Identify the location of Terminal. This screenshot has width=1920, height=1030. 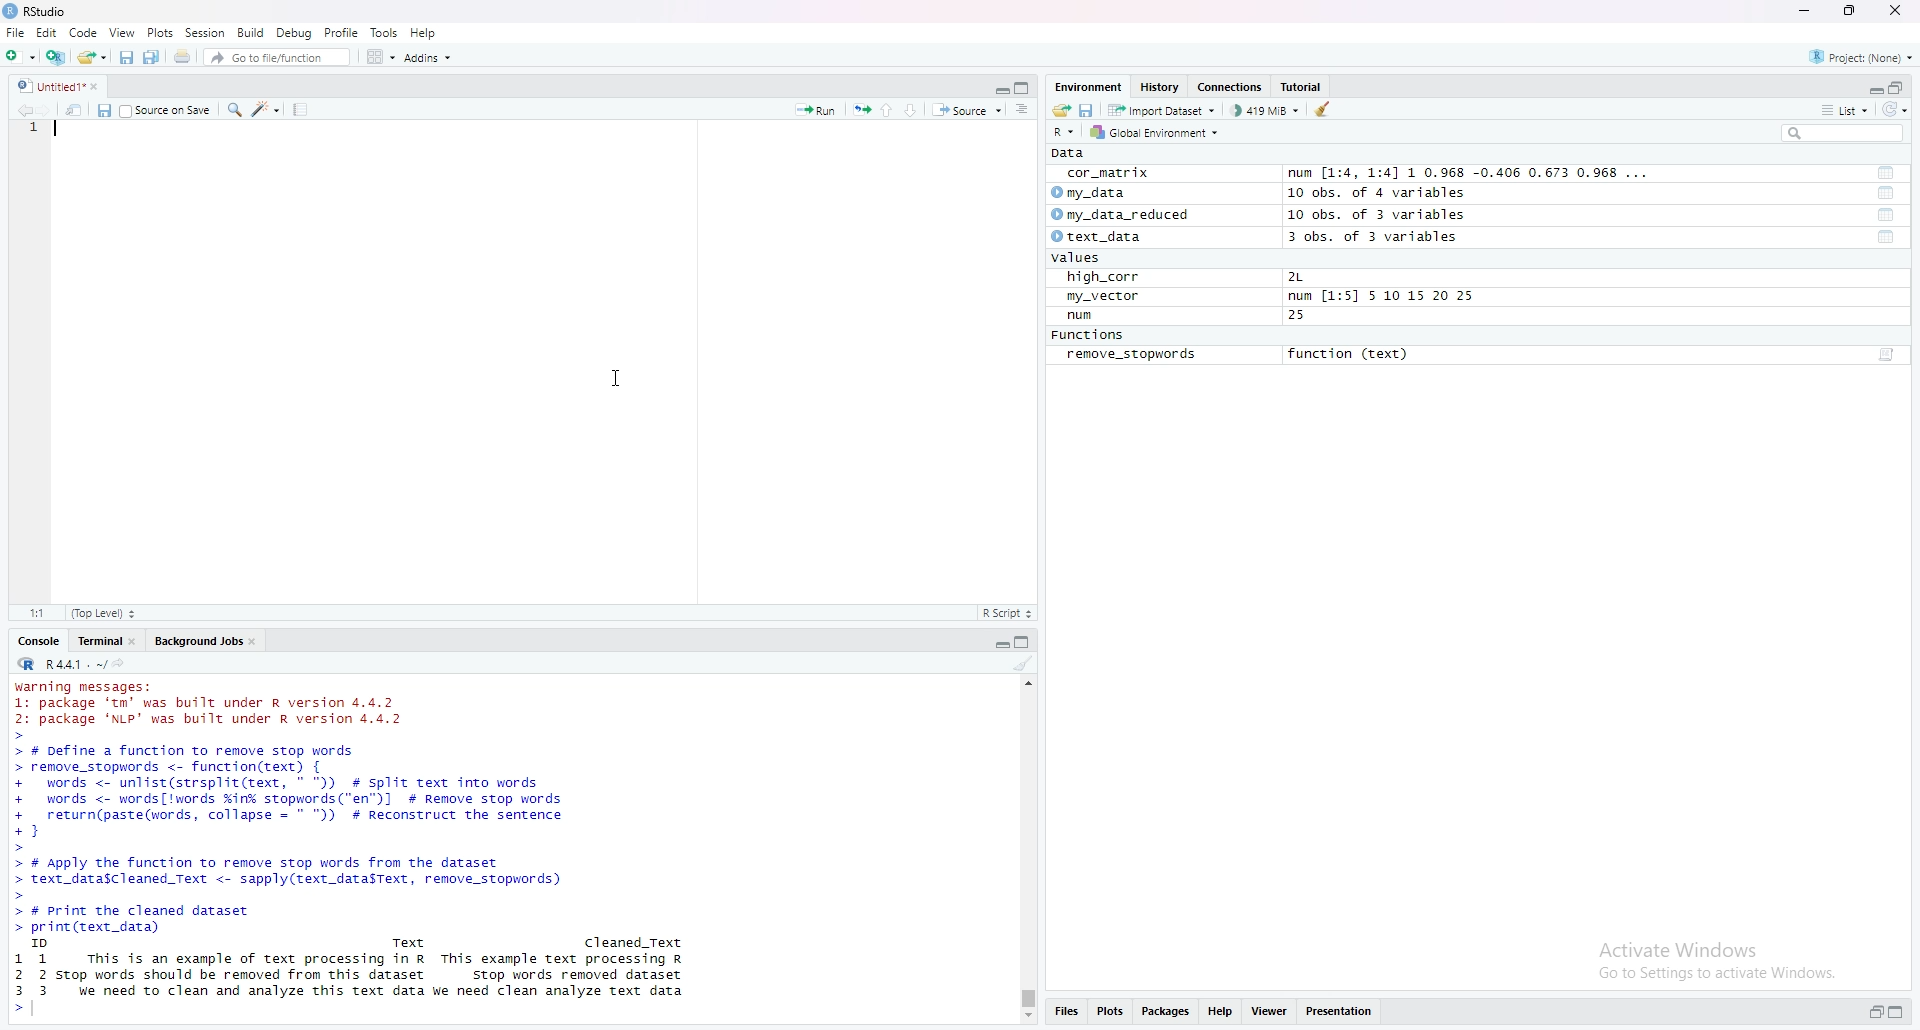
(105, 642).